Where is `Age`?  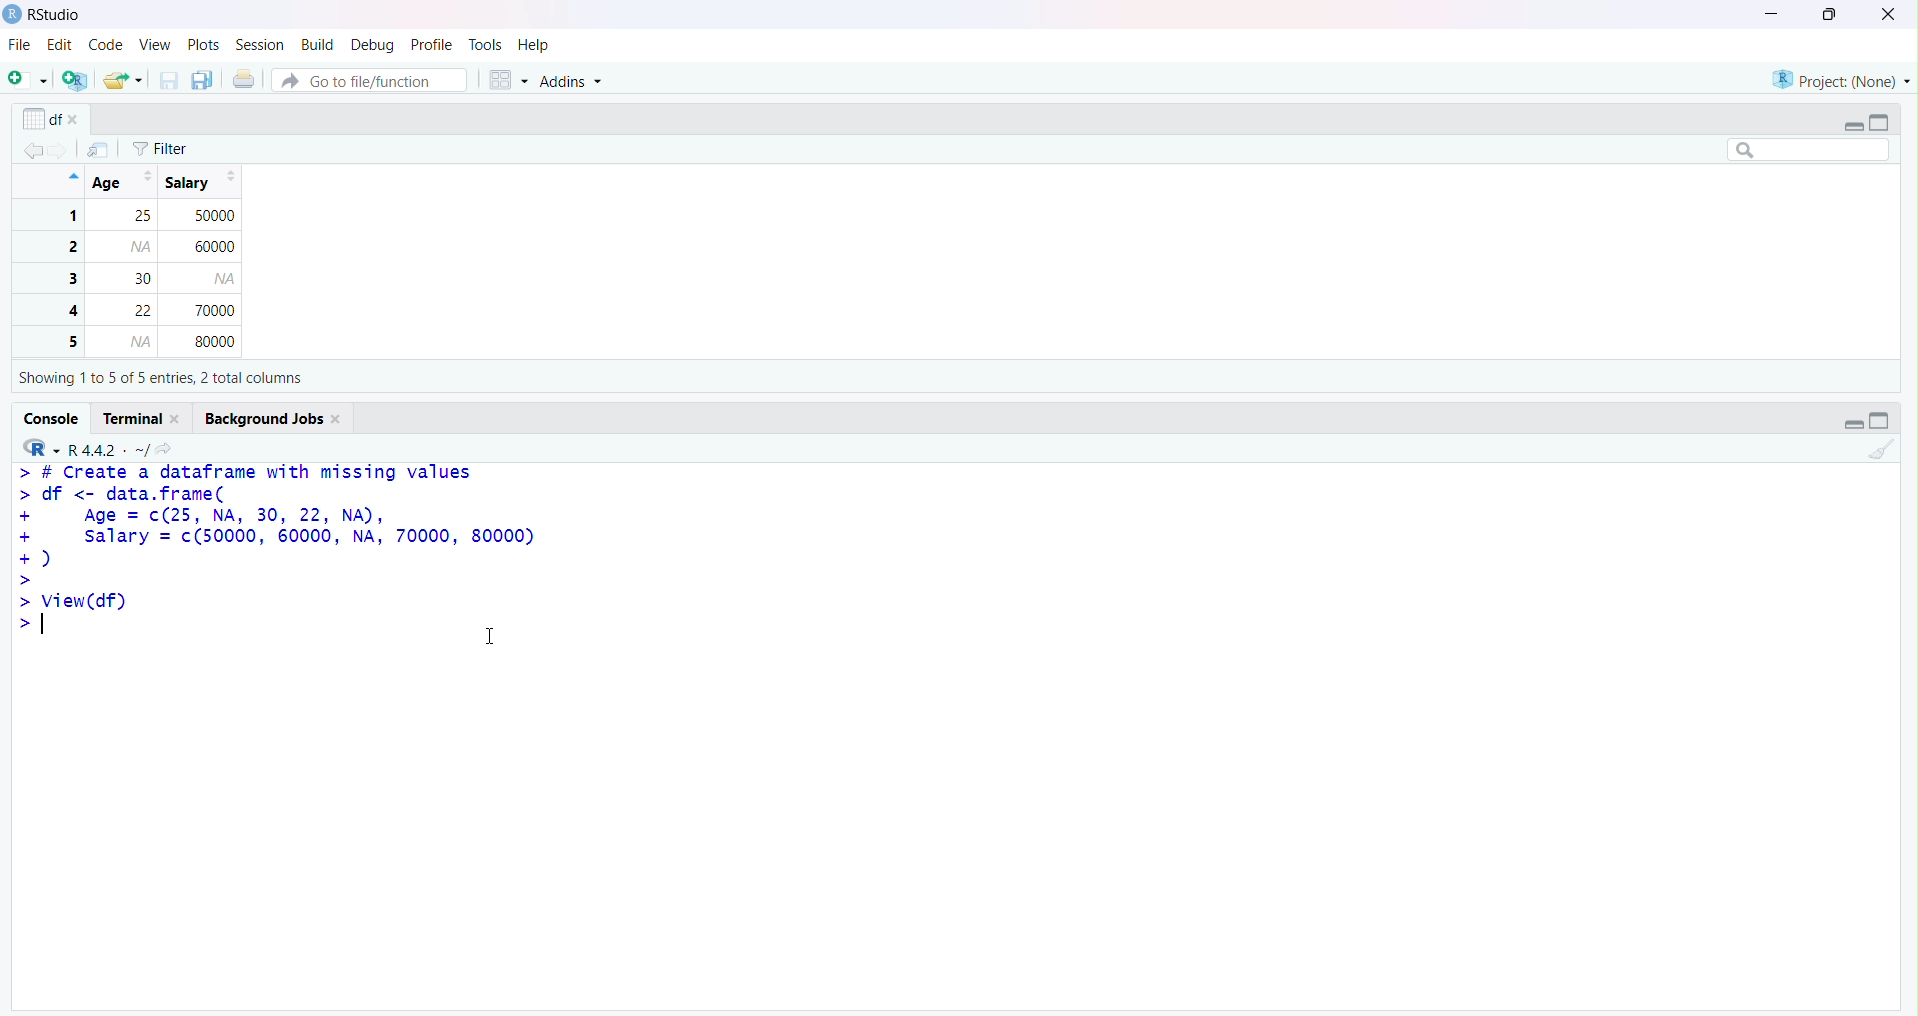
Age is located at coordinates (122, 183).